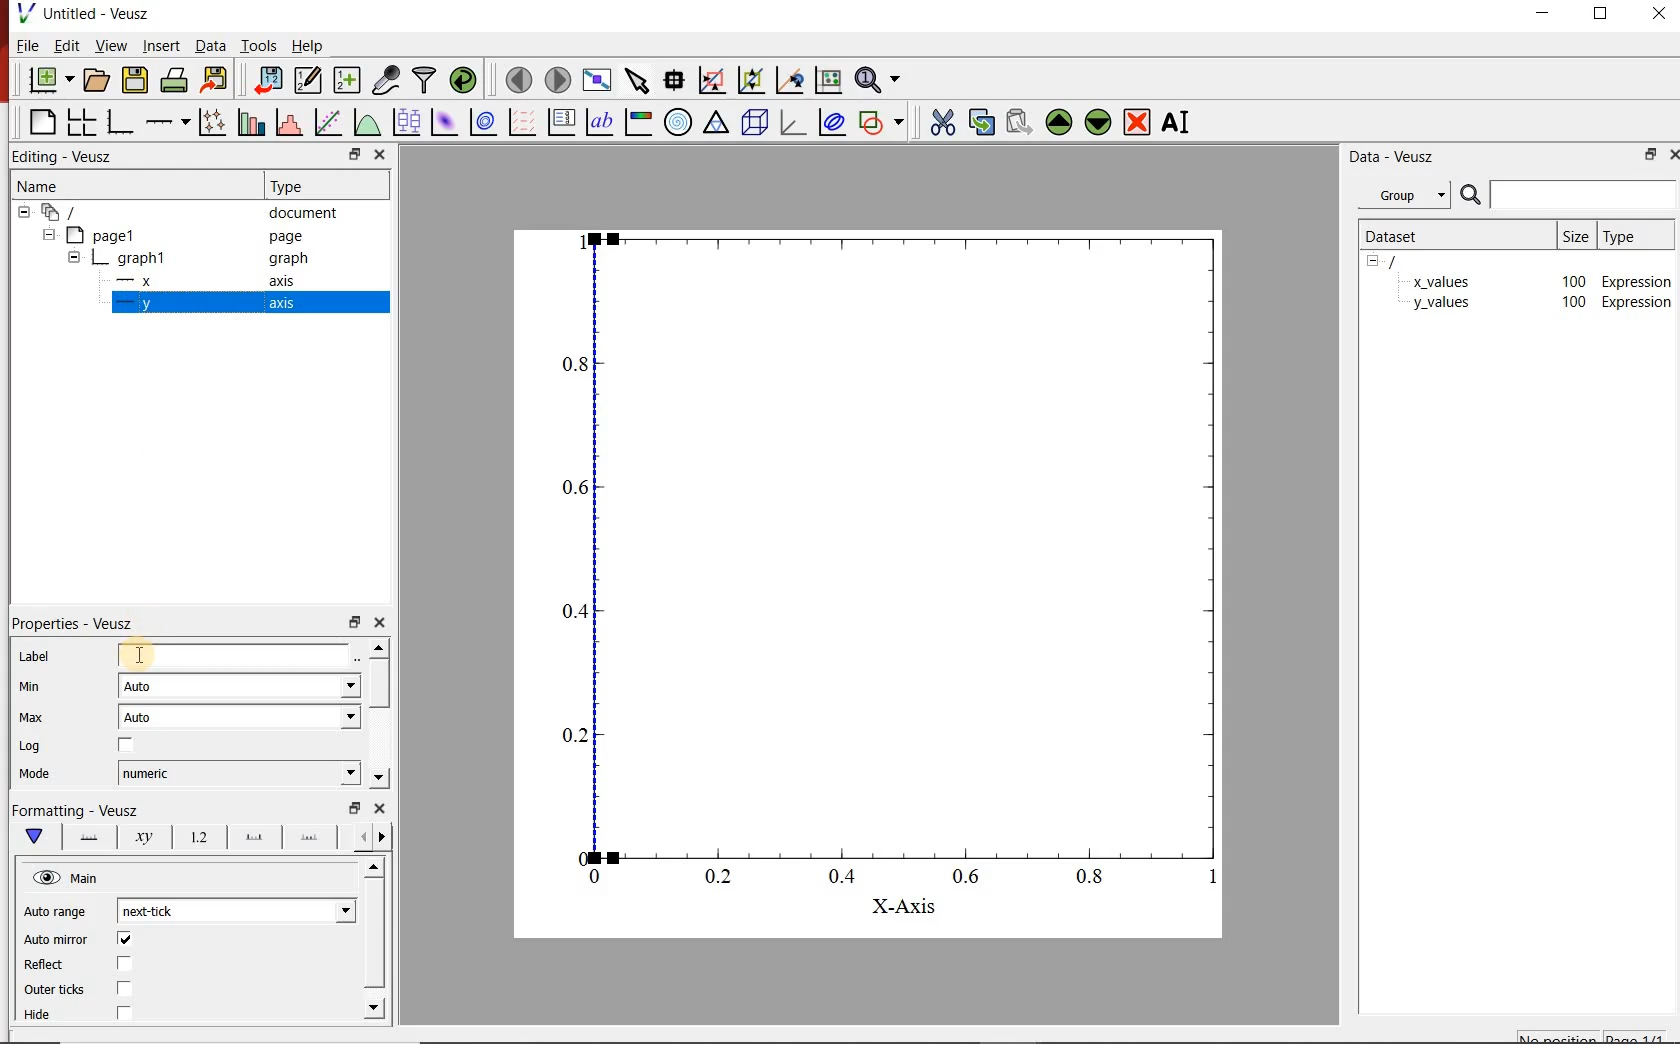  I want to click on help, so click(313, 45).